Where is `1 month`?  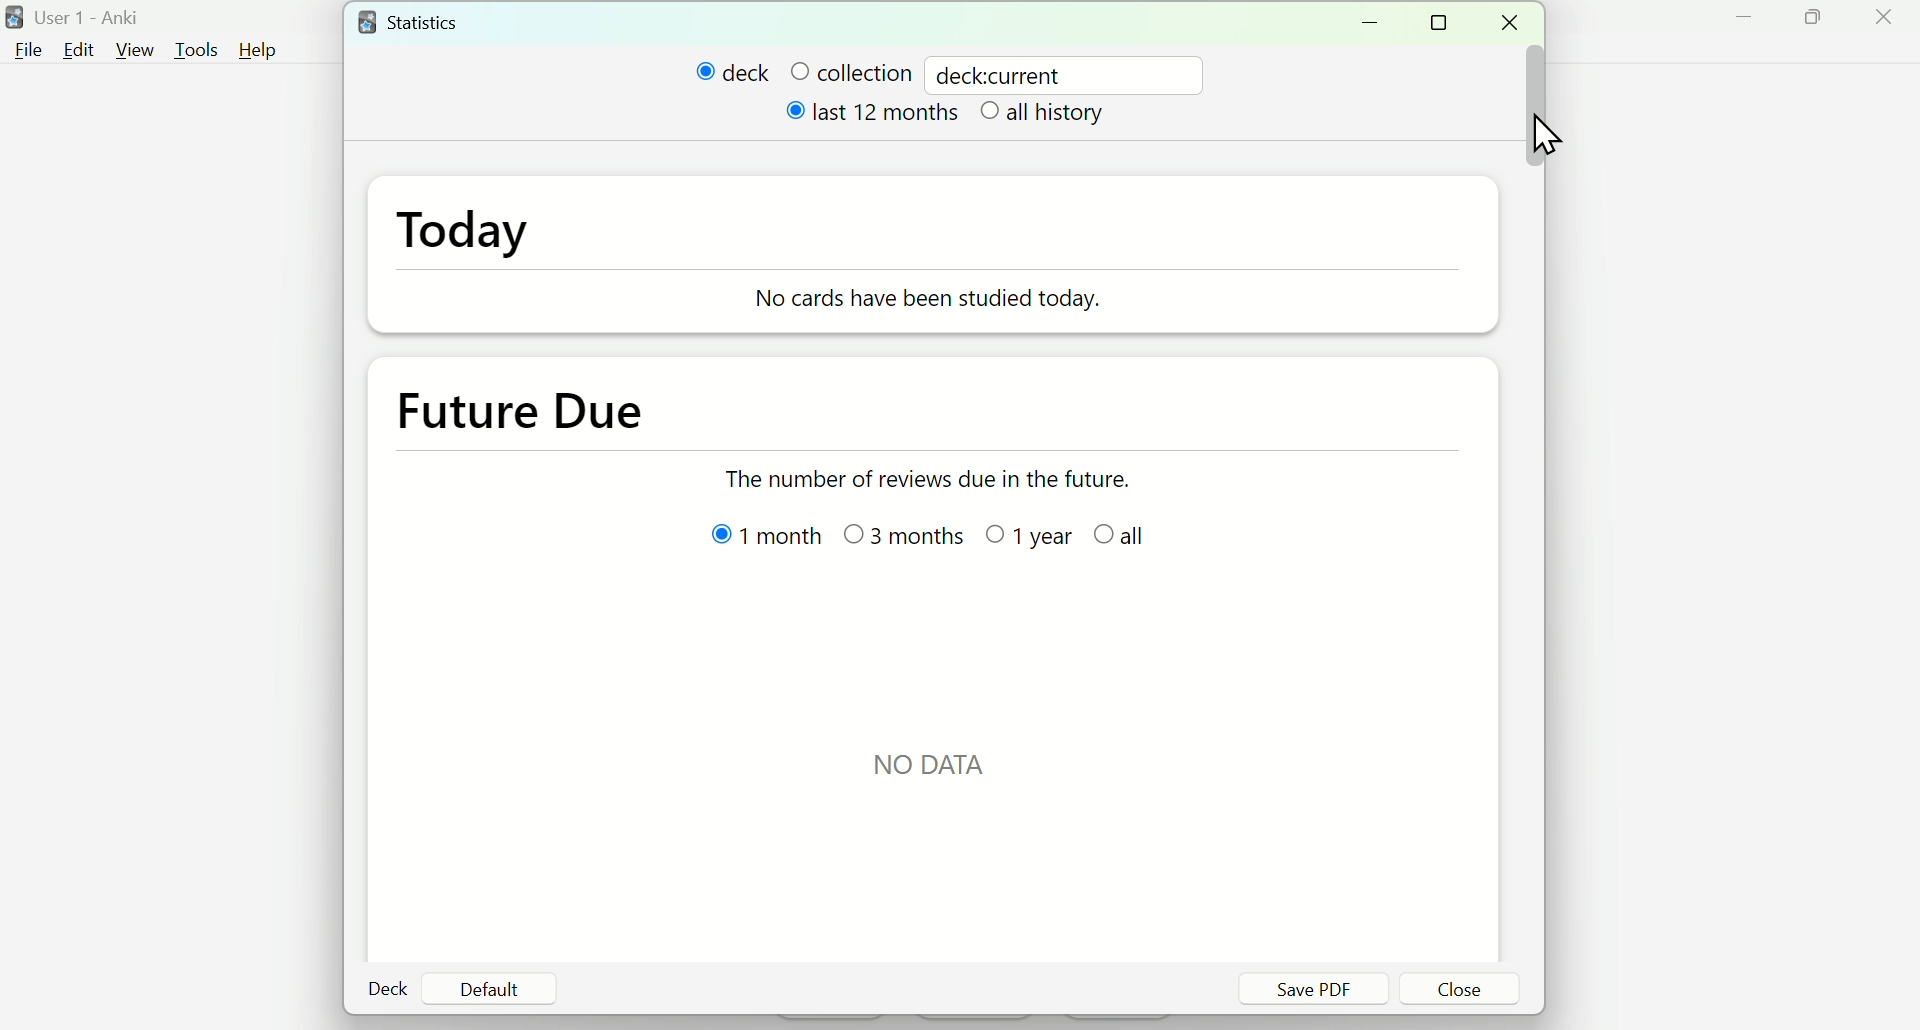
1 month is located at coordinates (749, 541).